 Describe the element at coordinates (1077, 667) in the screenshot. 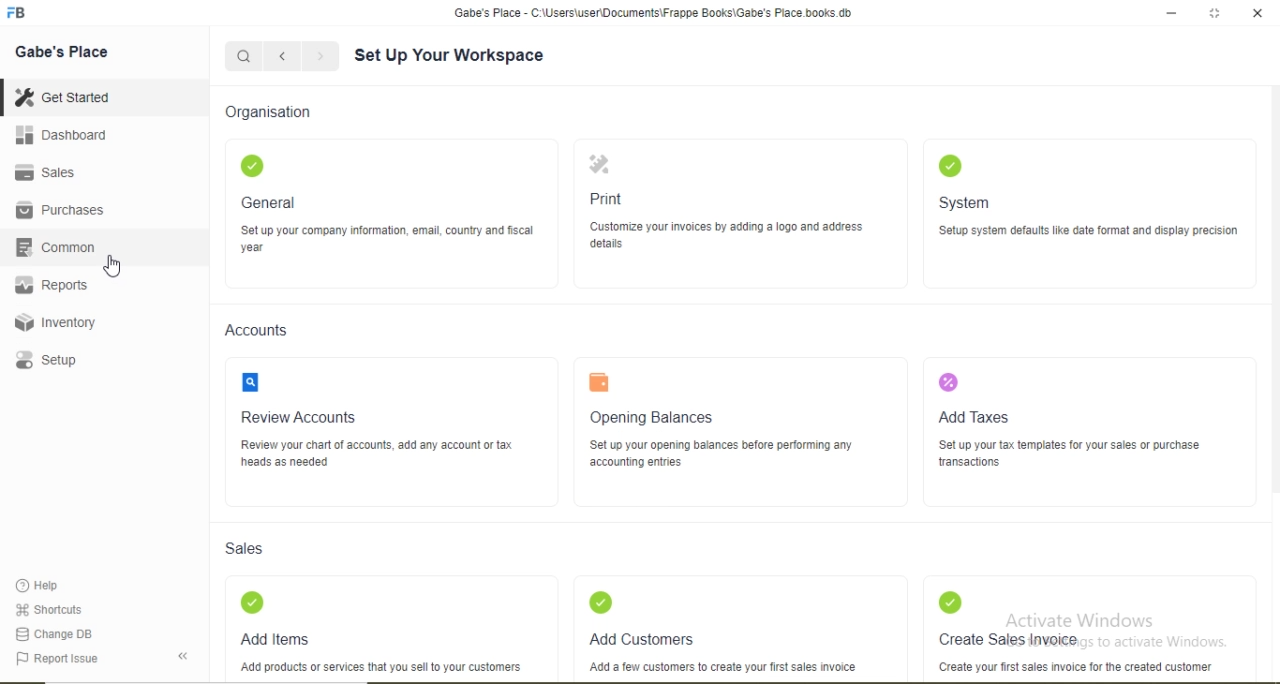

I see `Create your first sales invoice for the created customer` at that location.